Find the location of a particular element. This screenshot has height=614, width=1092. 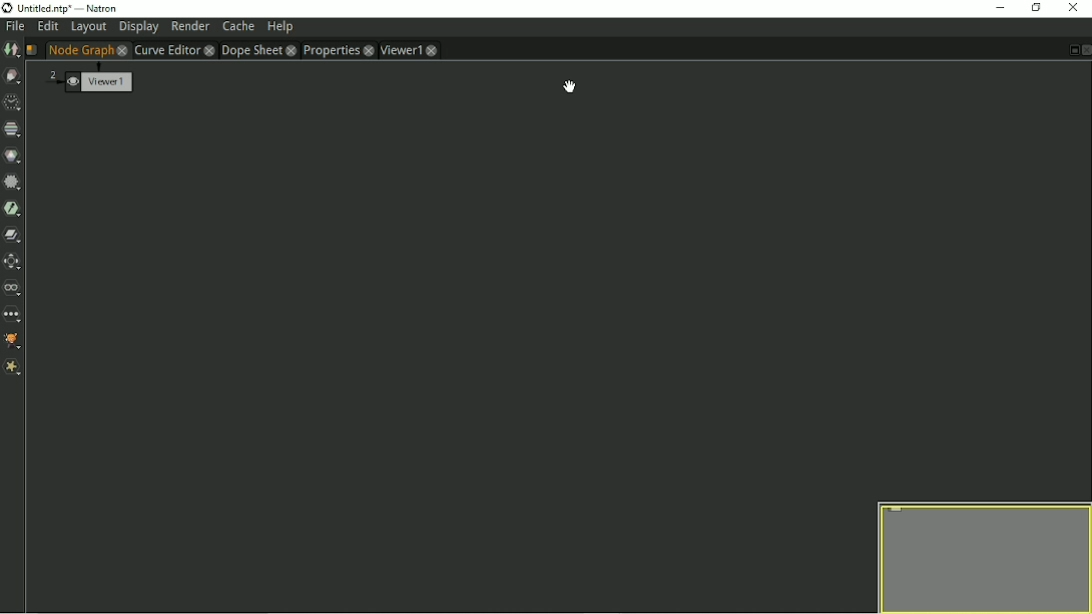

Dope Sheet is located at coordinates (250, 50).